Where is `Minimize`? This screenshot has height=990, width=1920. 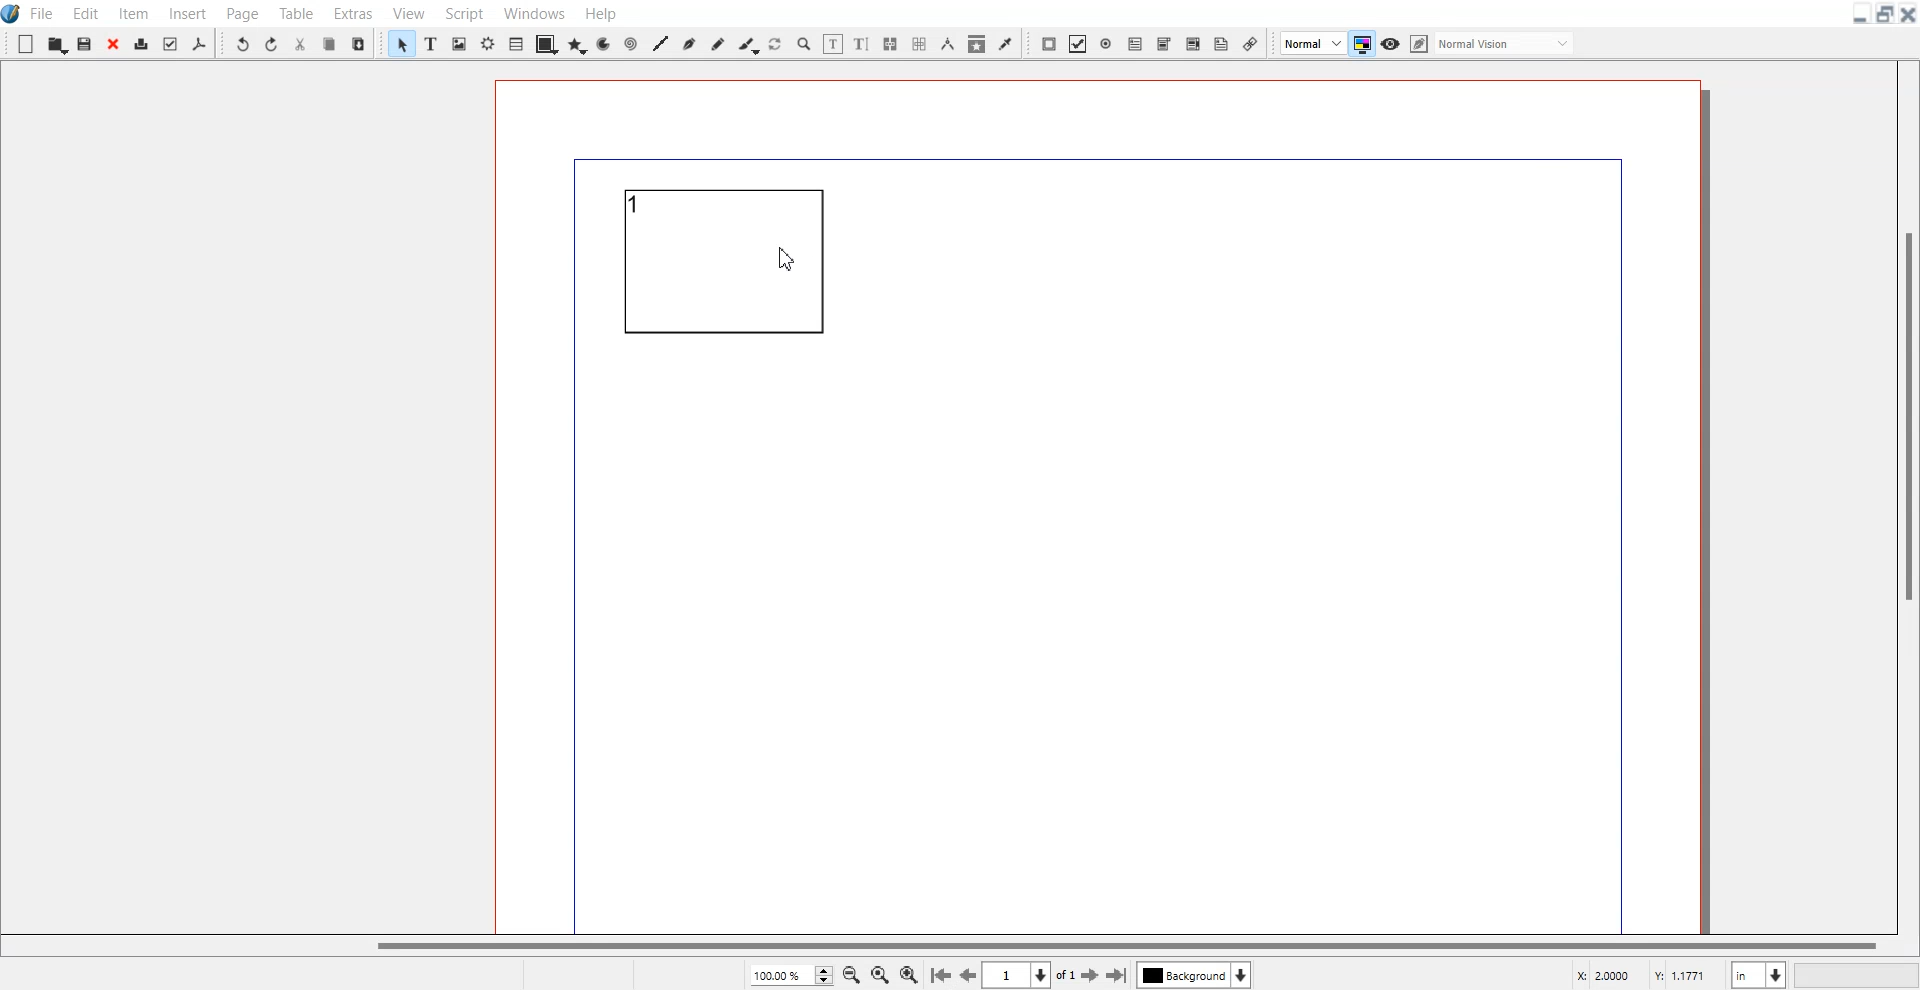 Minimize is located at coordinates (1861, 14).